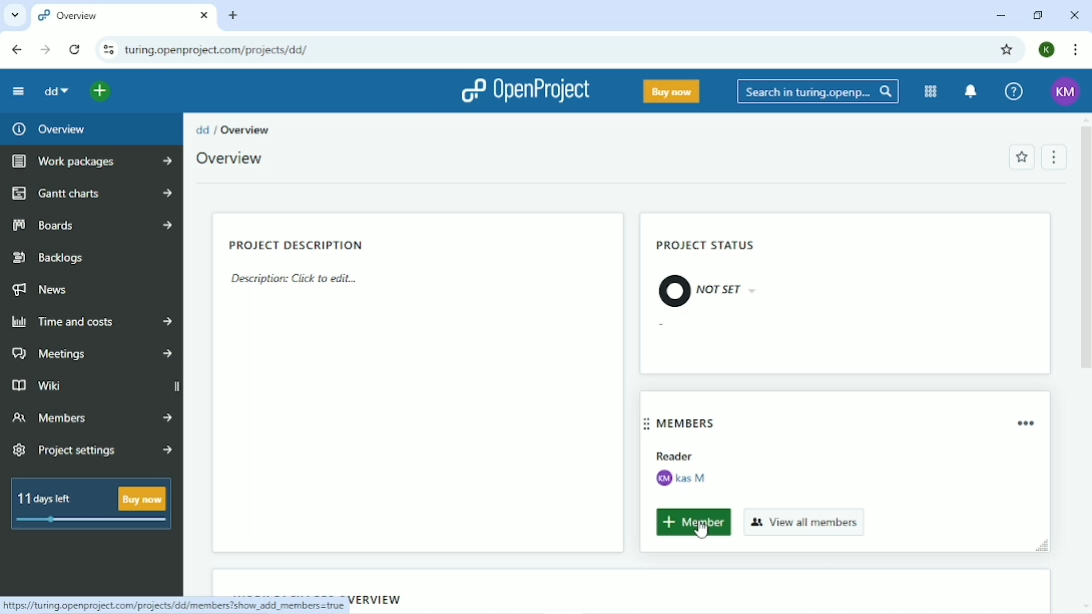  I want to click on Bookmark this tab, so click(1005, 48).